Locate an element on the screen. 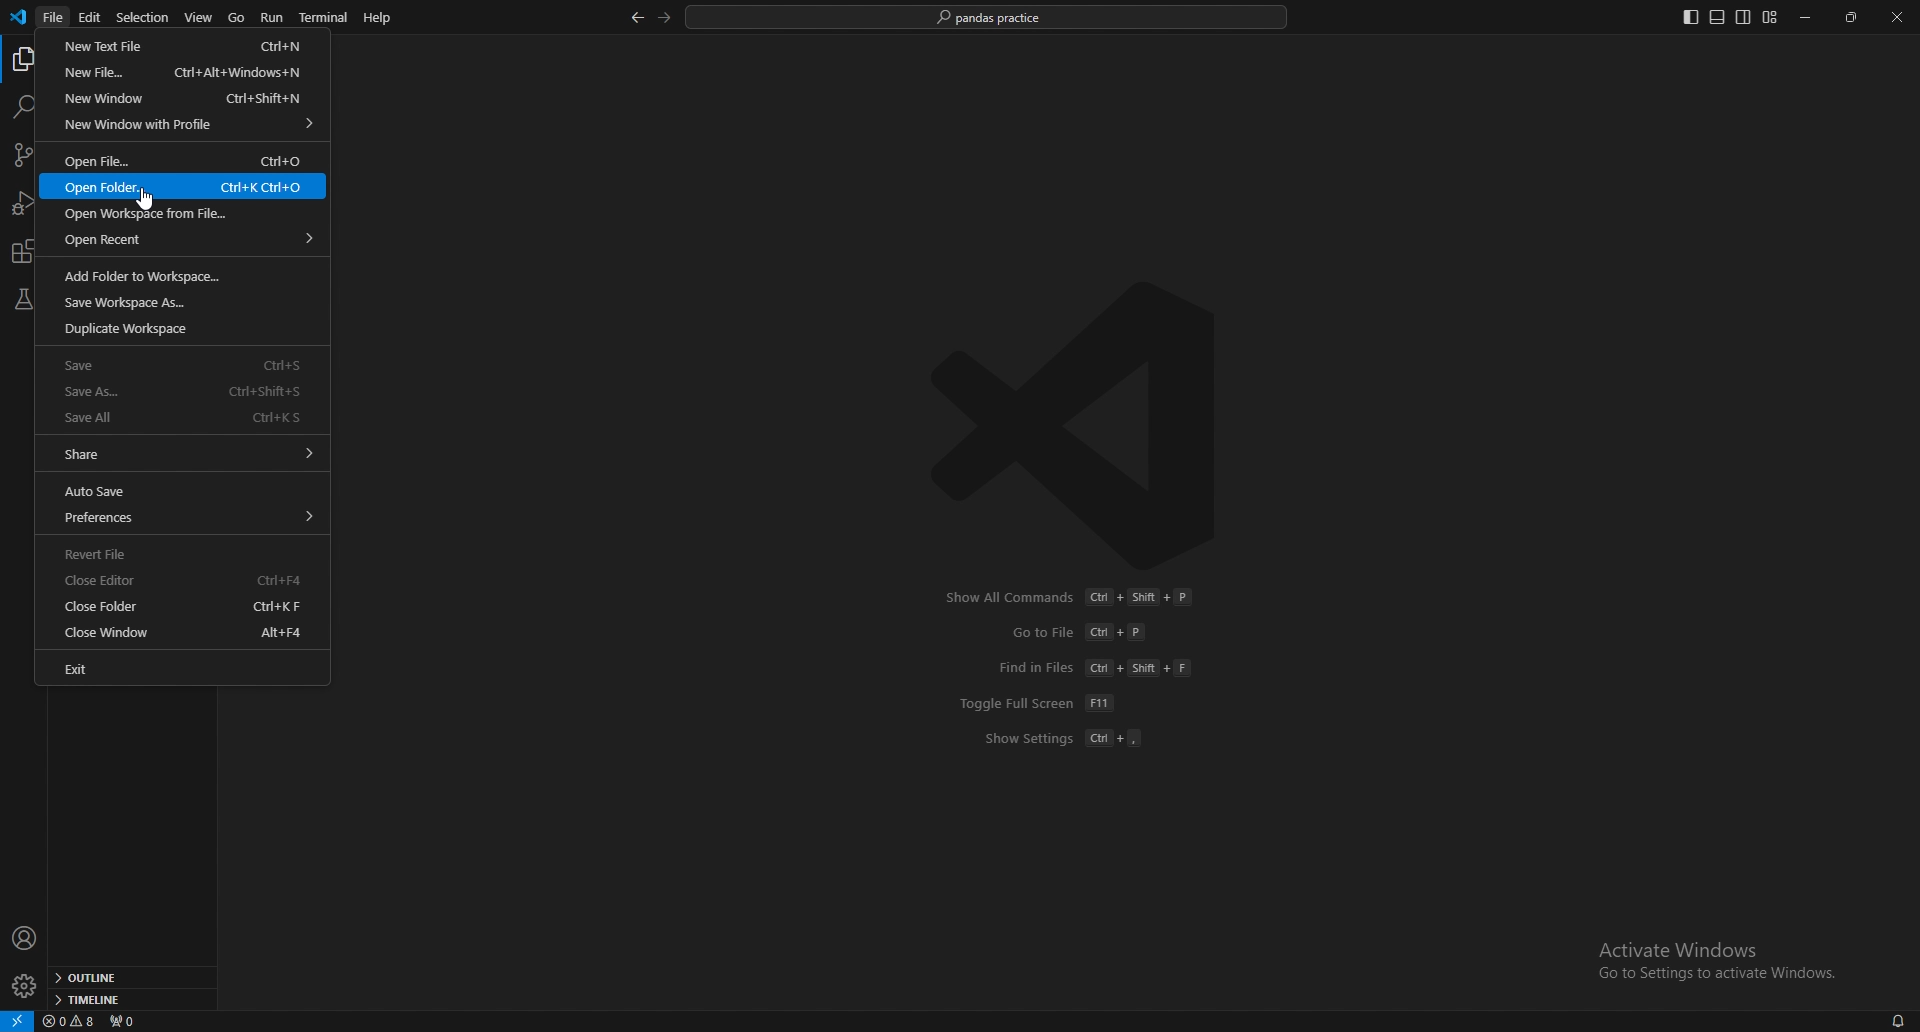 The width and height of the screenshot is (1920, 1032). pandas practice is located at coordinates (989, 18).